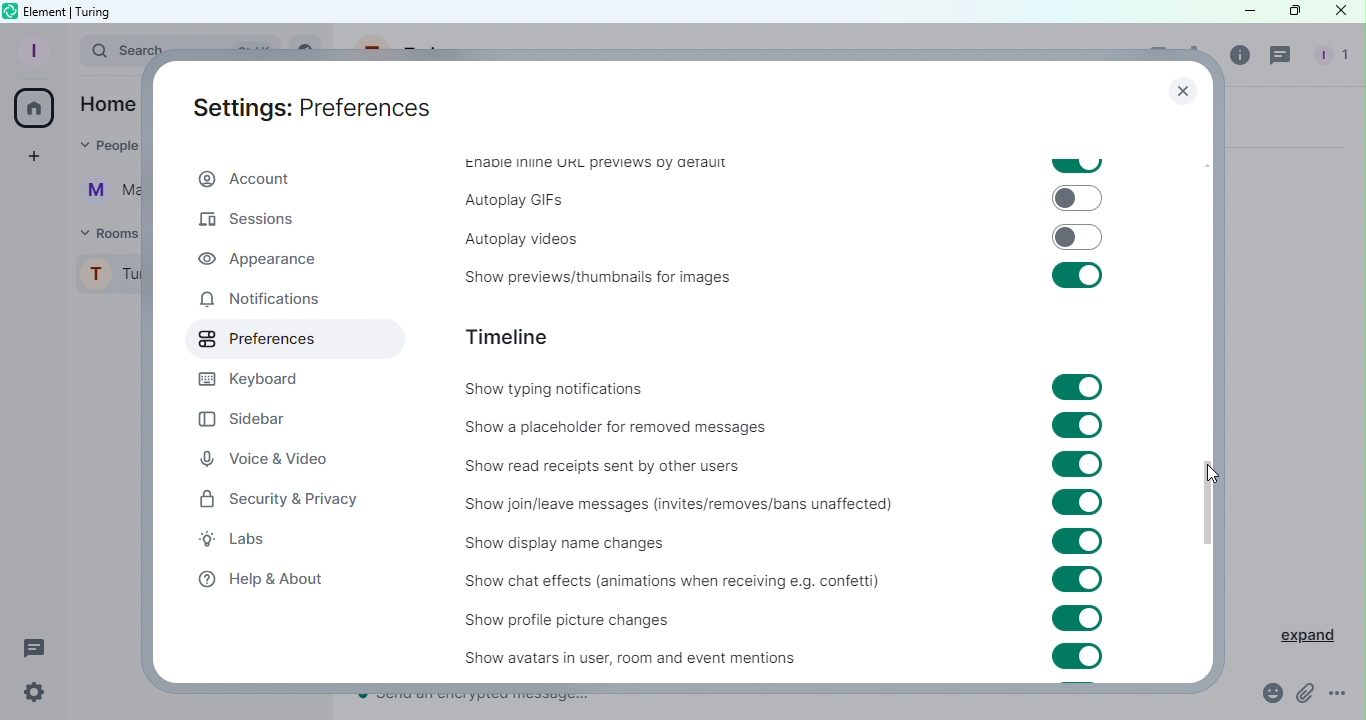  What do you see at coordinates (106, 195) in the screenshot?
I see `Martina Tornello` at bounding box center [106, 195].